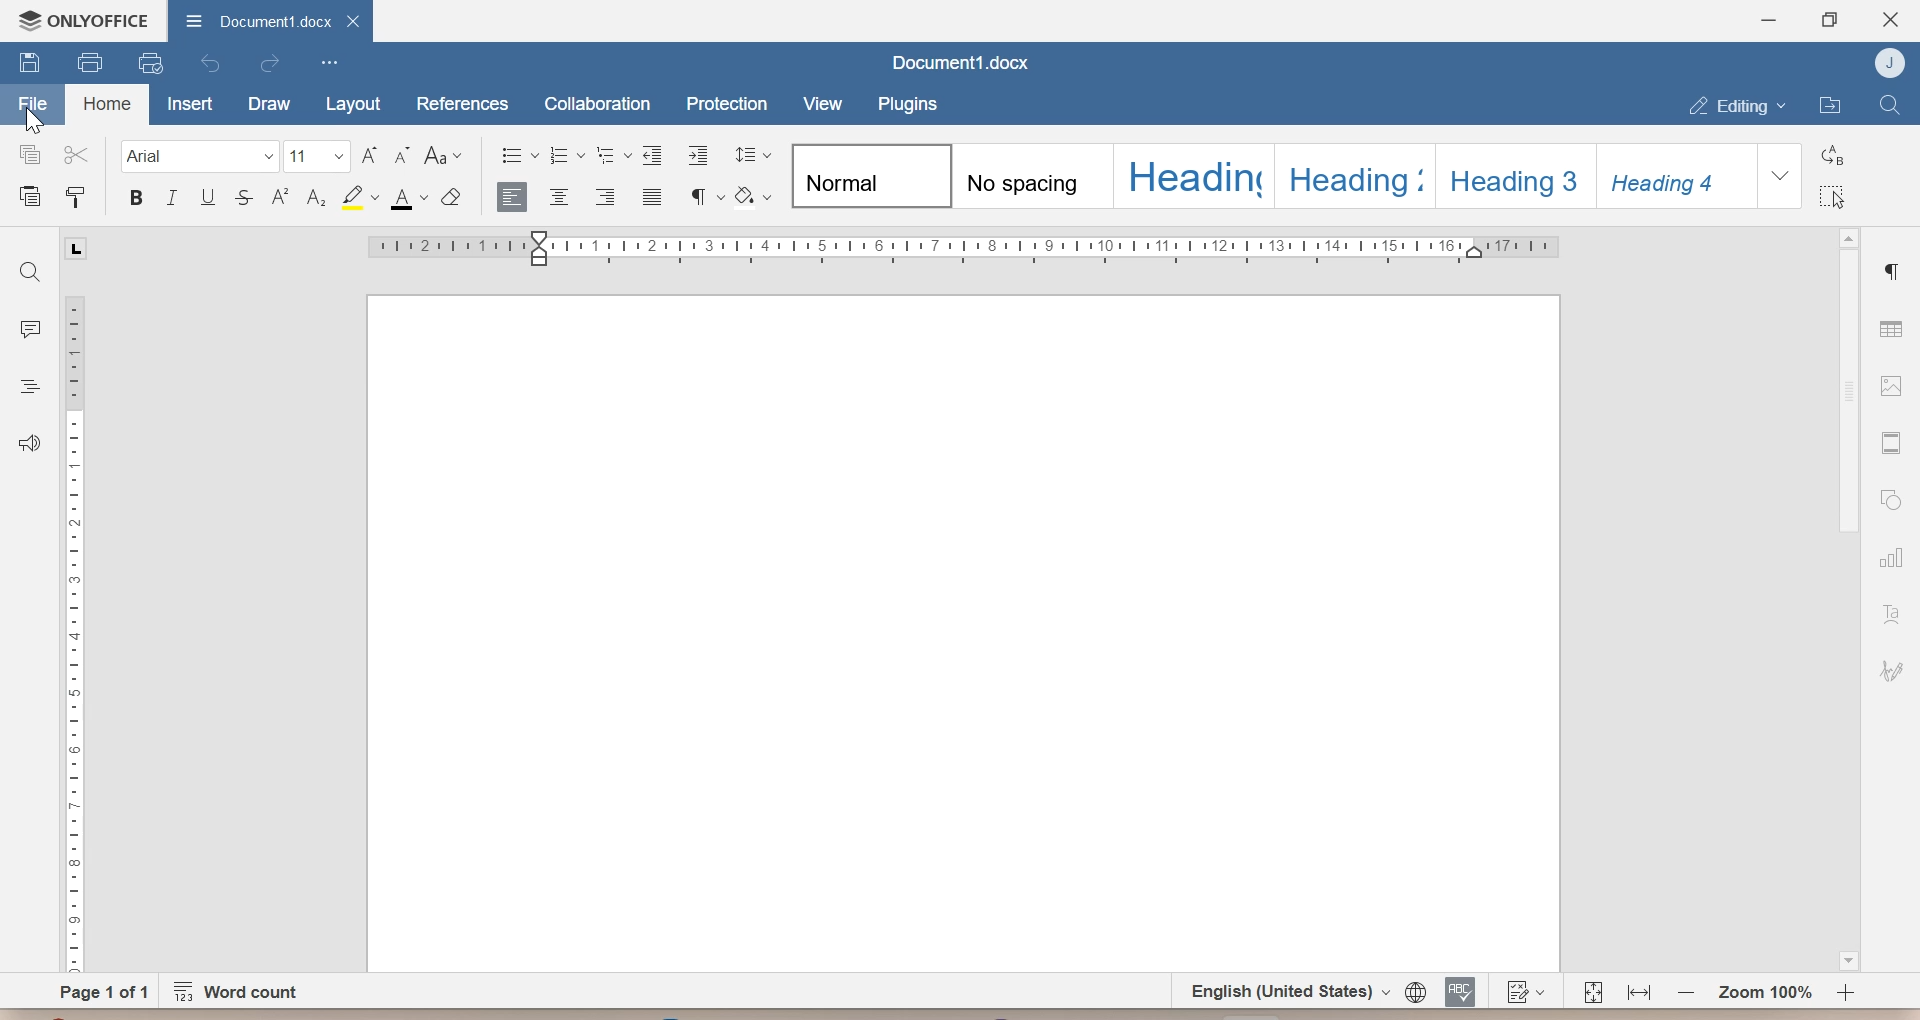 This screenshot has width=1920, height=1020. I want to click on References, so click(462, 103).